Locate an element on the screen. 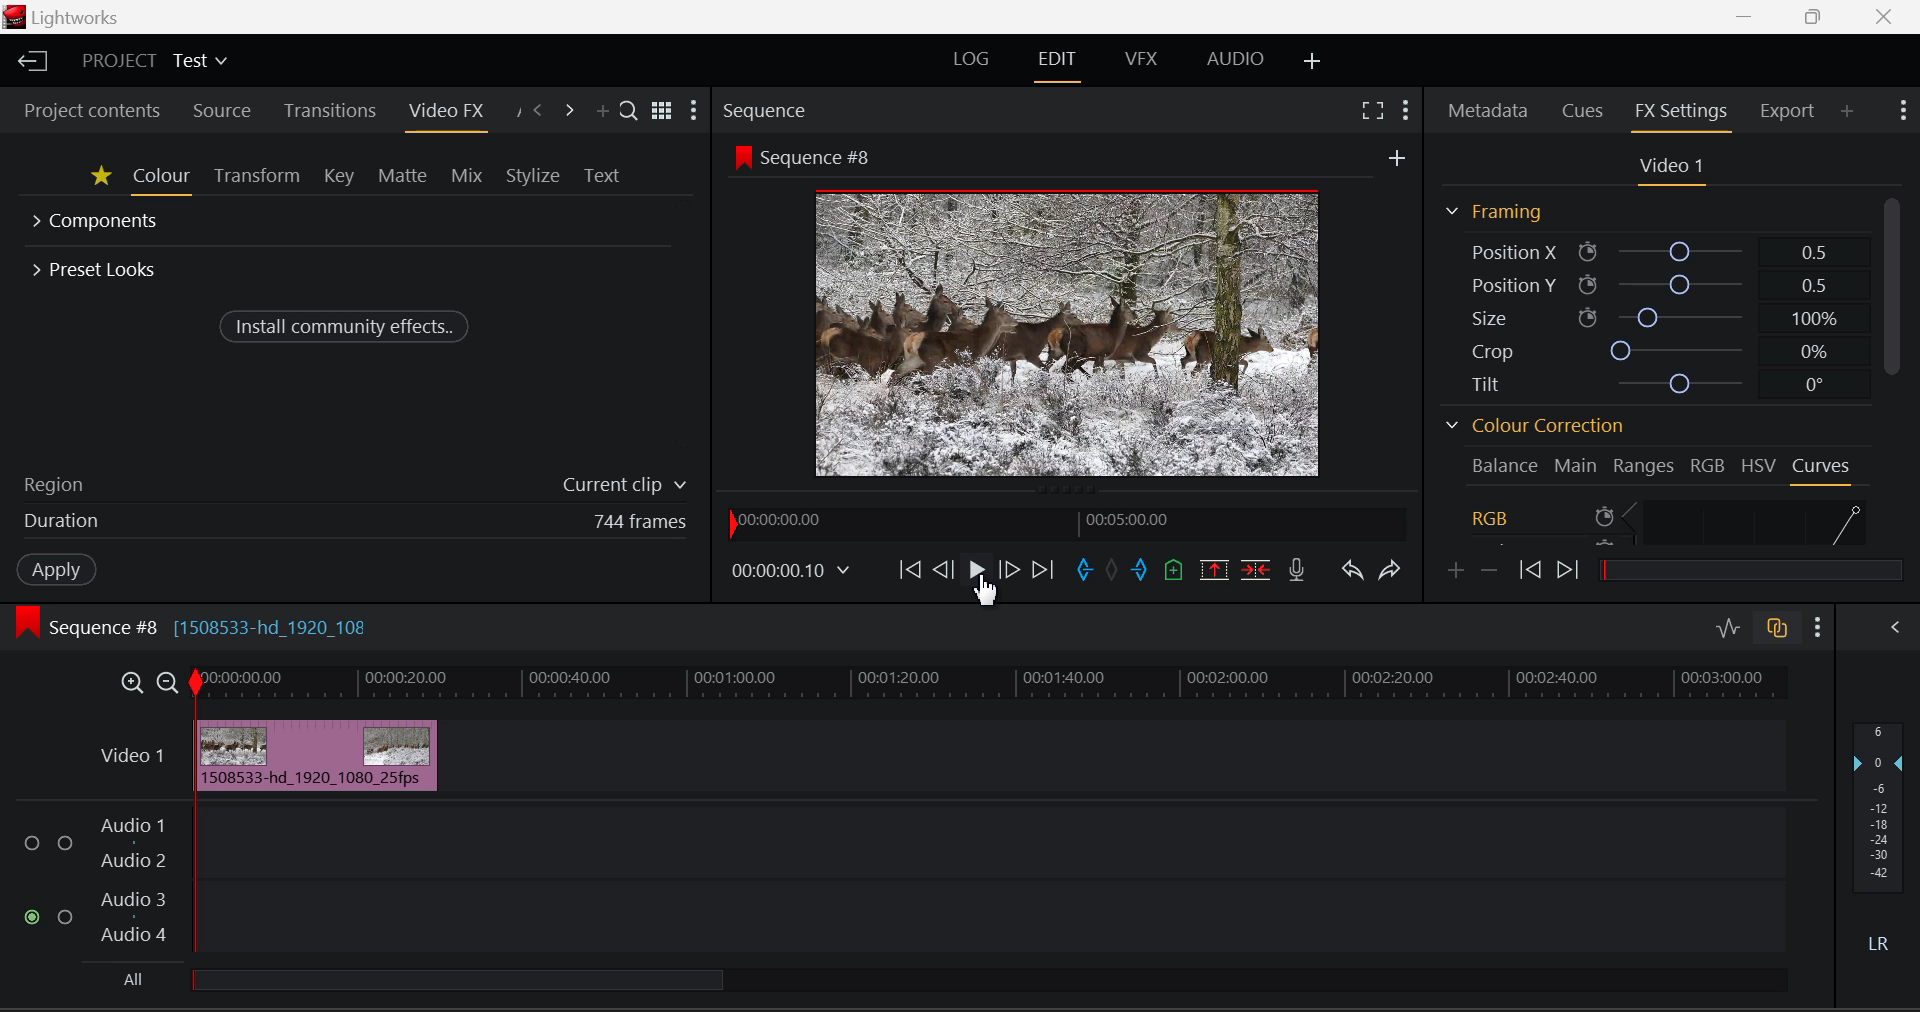  Project contents is located at coordinates (92, 111).